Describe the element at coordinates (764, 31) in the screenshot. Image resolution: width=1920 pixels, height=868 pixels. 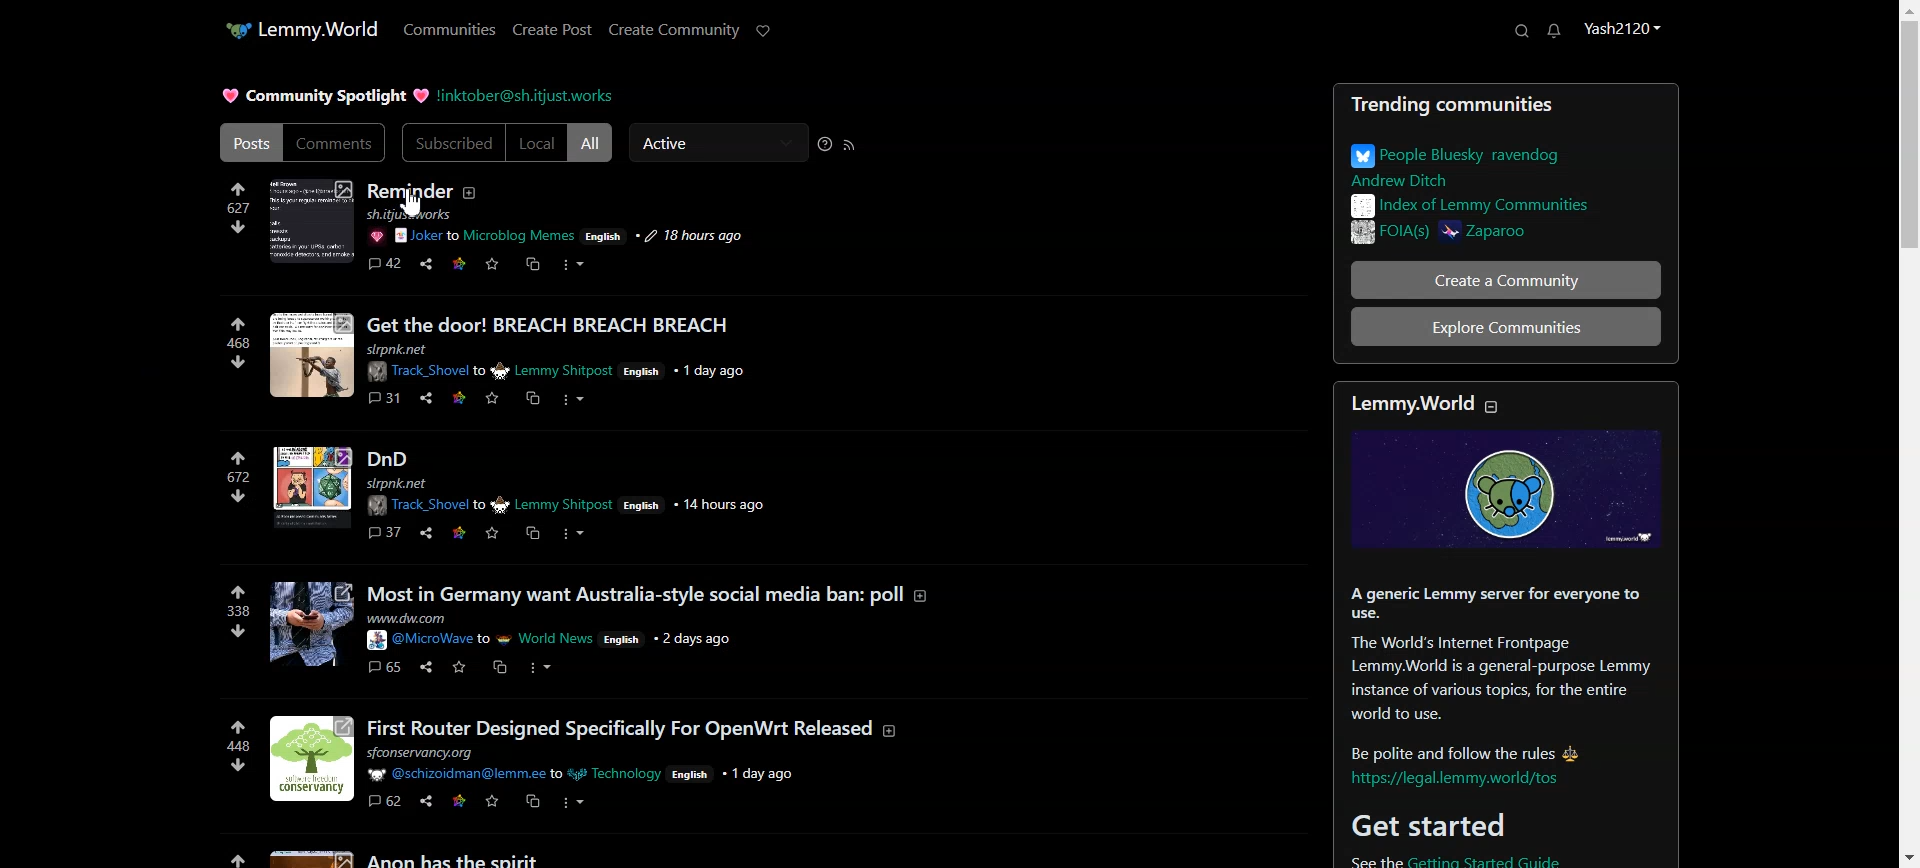
I see `Support Lemmy` at that location.